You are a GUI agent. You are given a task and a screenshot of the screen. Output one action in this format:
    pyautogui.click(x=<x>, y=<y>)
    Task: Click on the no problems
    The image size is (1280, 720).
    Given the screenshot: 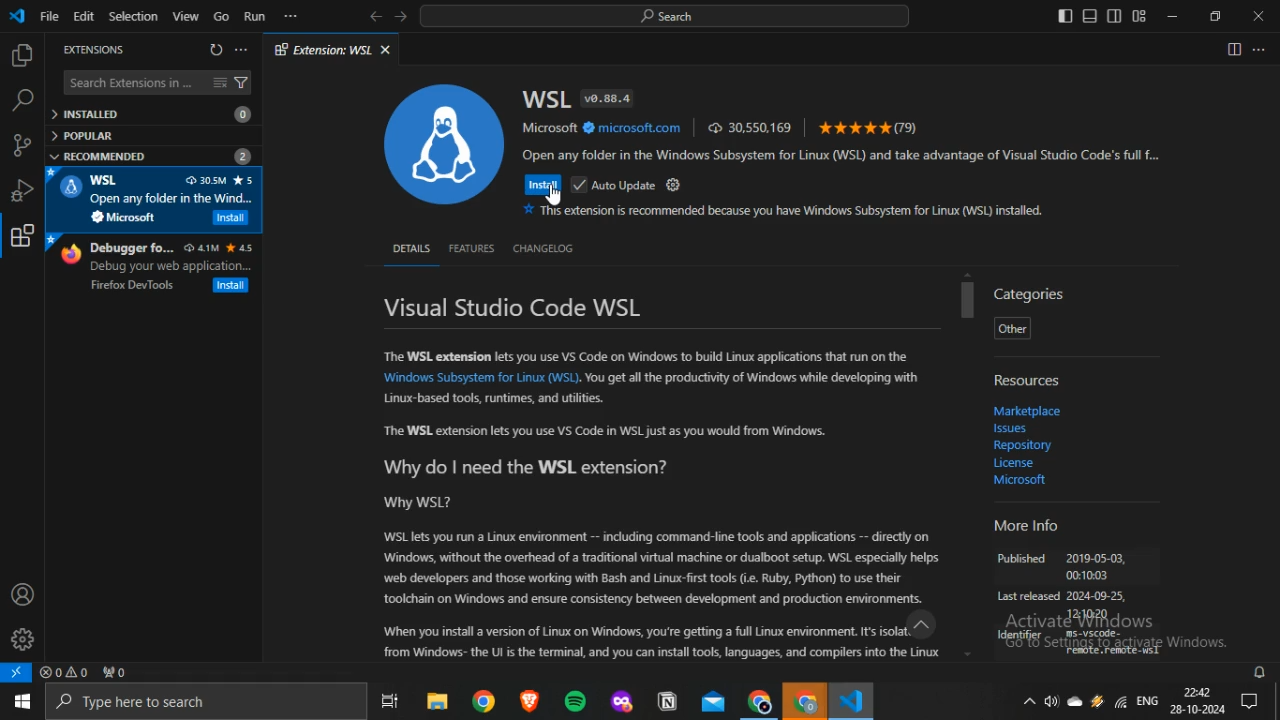 What is the action you would take?
    pyautogui.click(x=64, y=672)
    